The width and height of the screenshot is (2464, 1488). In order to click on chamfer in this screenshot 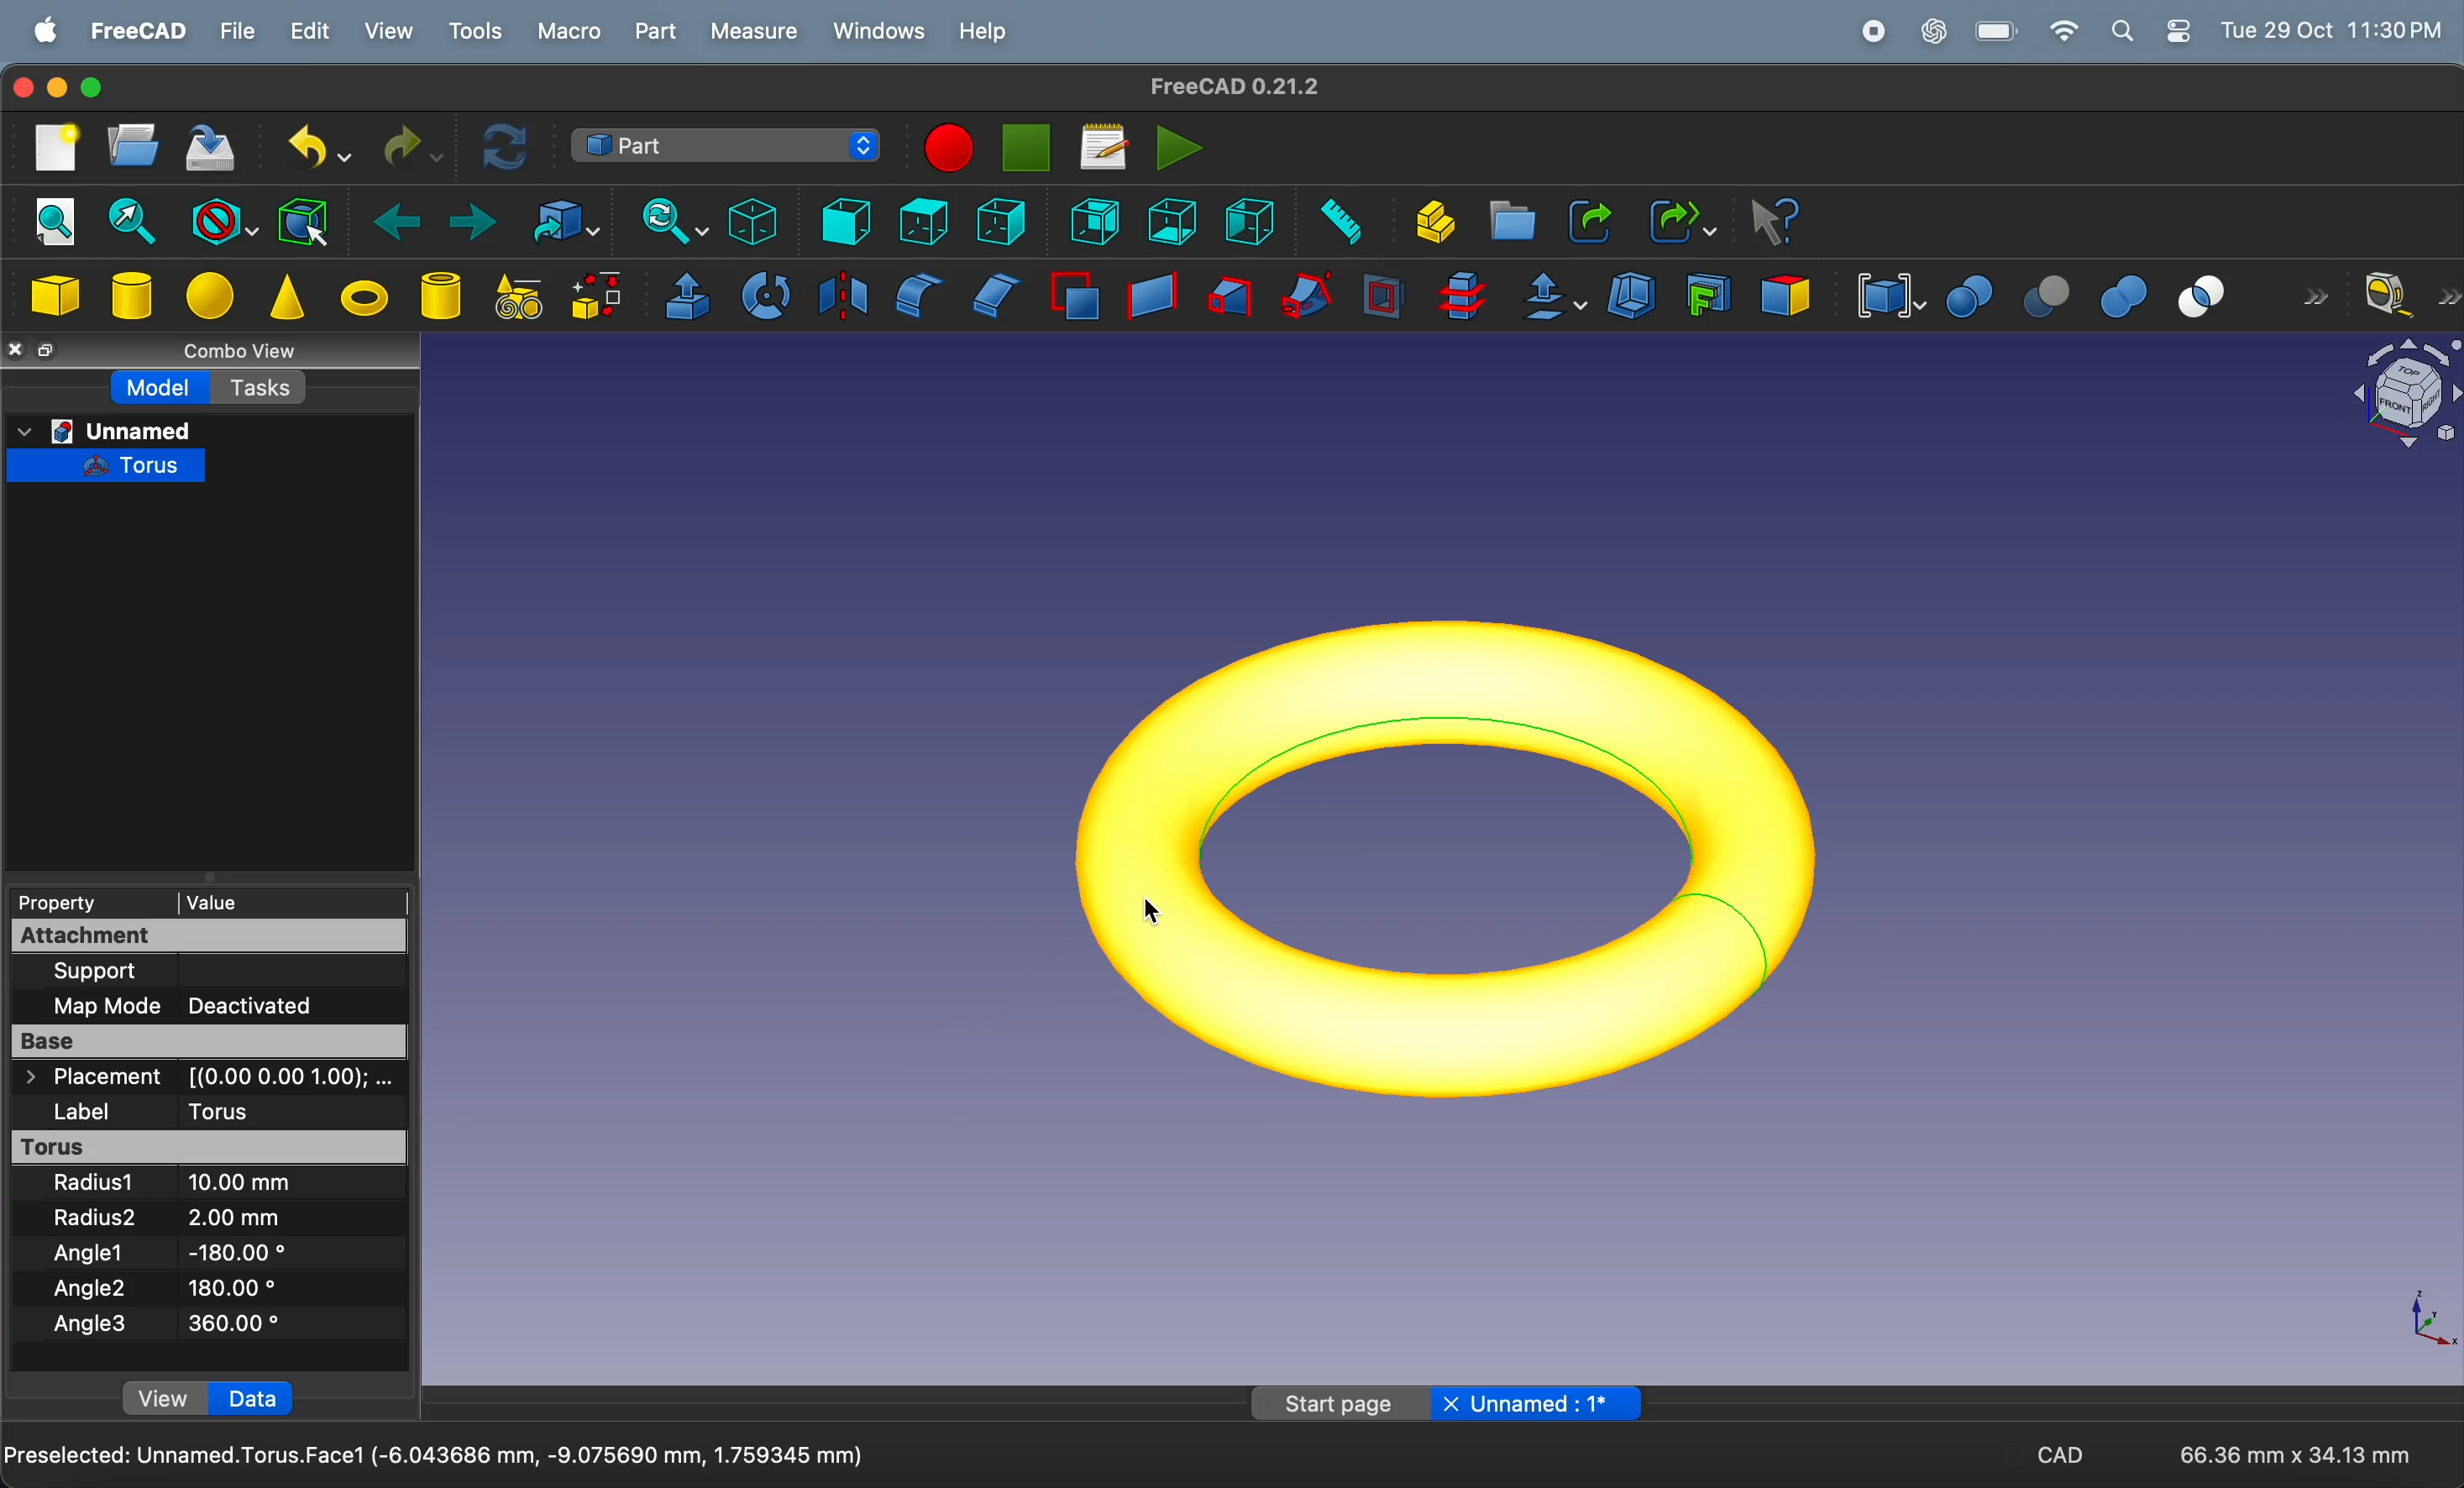, I will do `click(997, 296)`.